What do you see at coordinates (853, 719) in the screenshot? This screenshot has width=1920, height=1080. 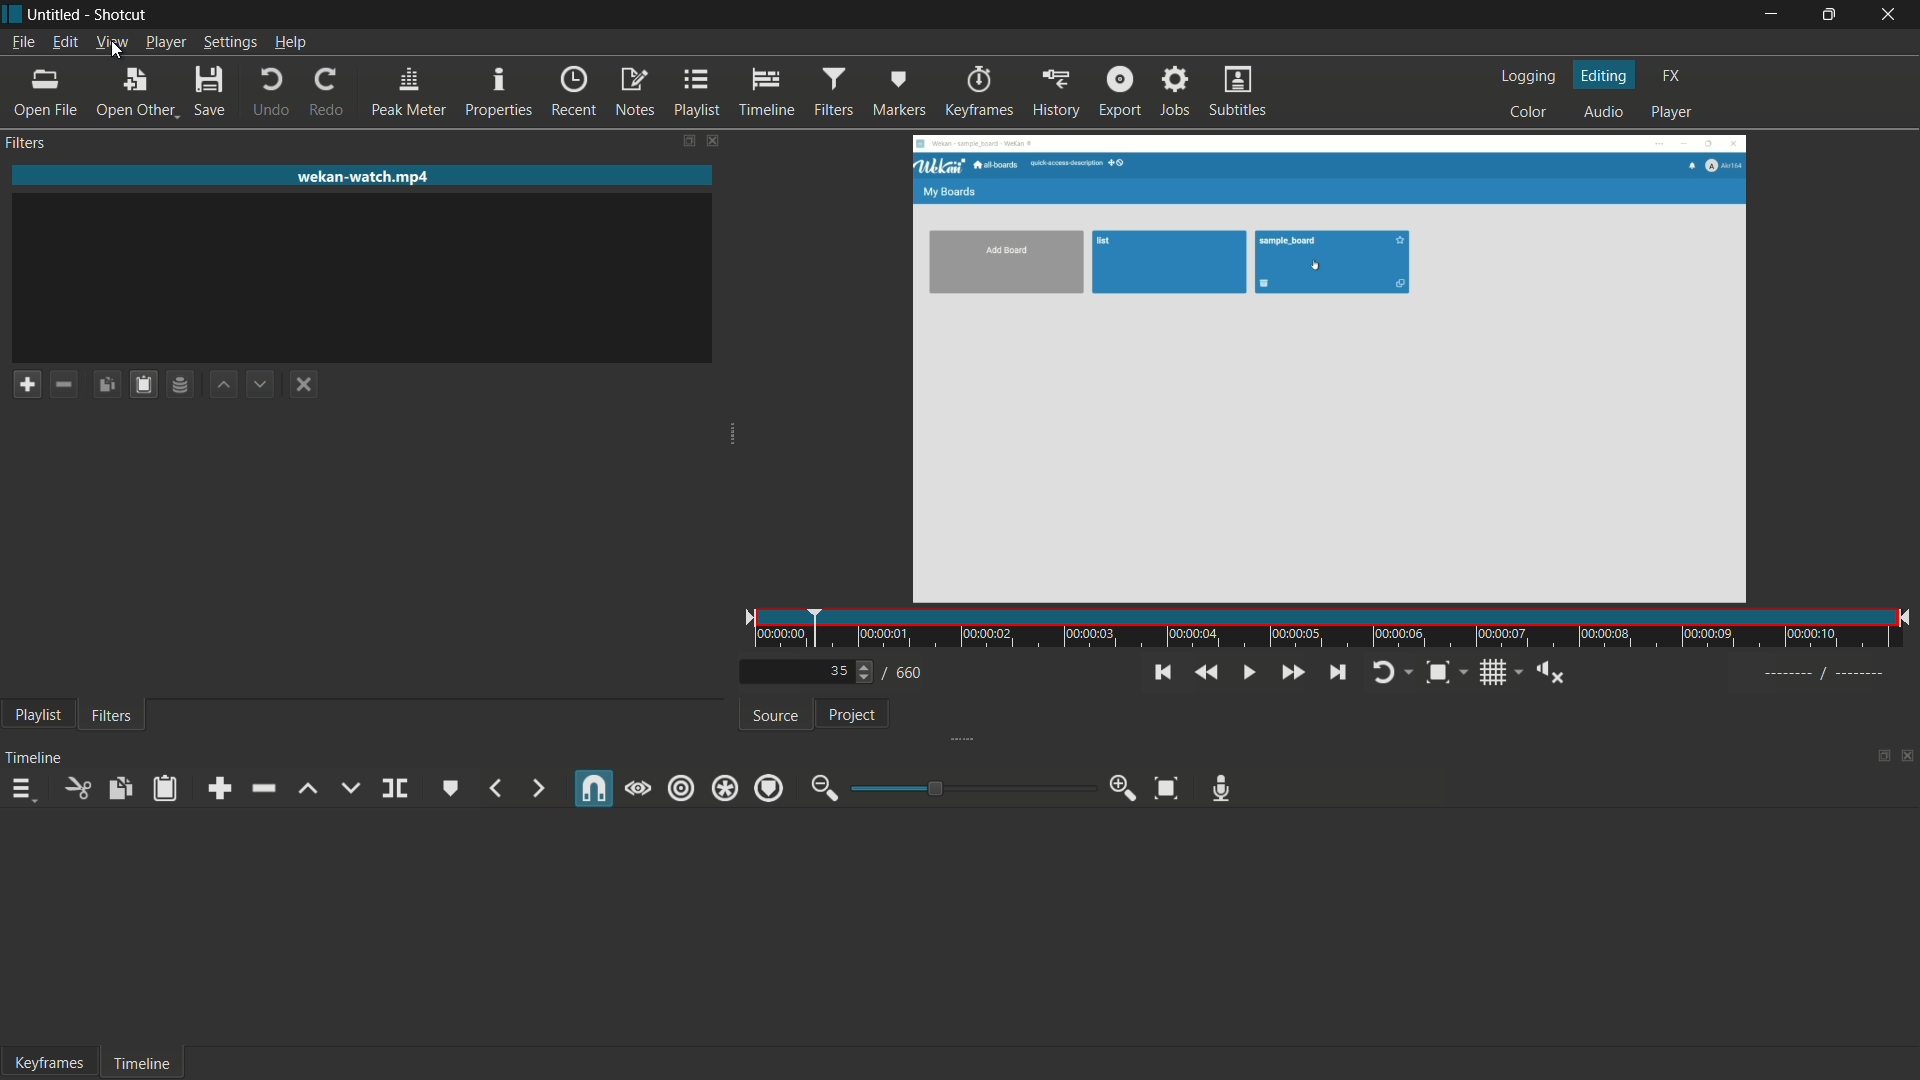 I see `project` at bounding box center [853, 719].